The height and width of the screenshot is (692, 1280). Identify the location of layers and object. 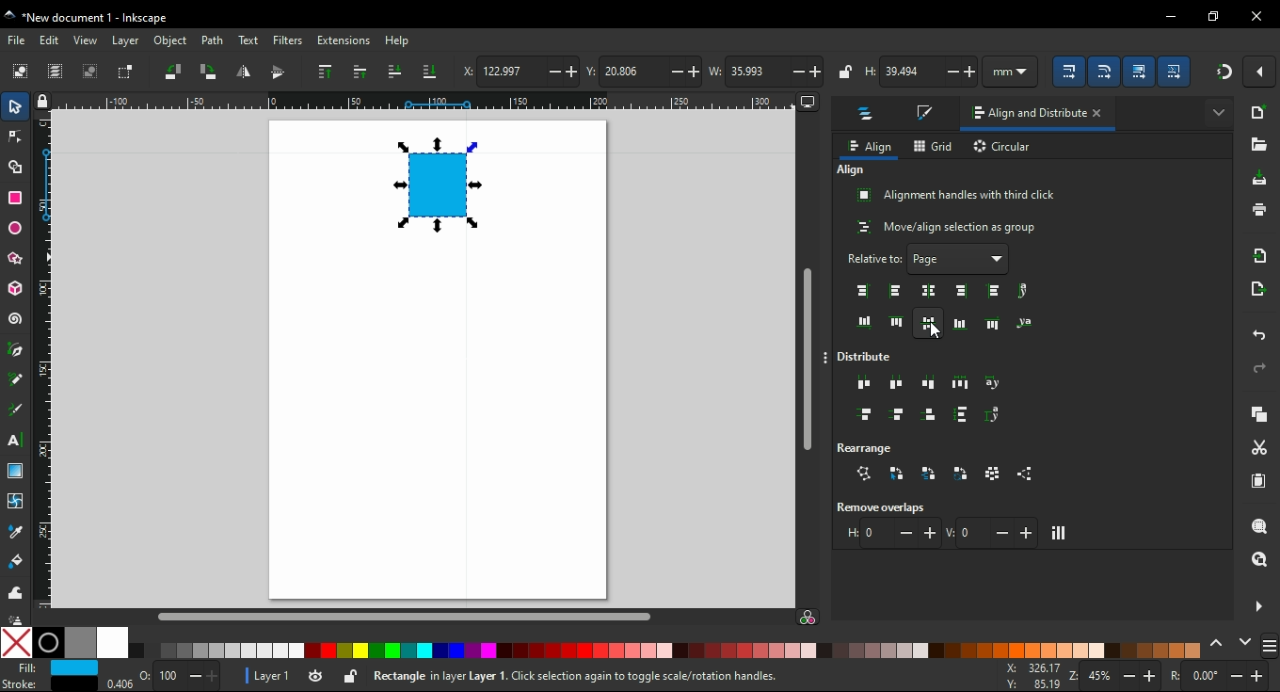
(868, 116).